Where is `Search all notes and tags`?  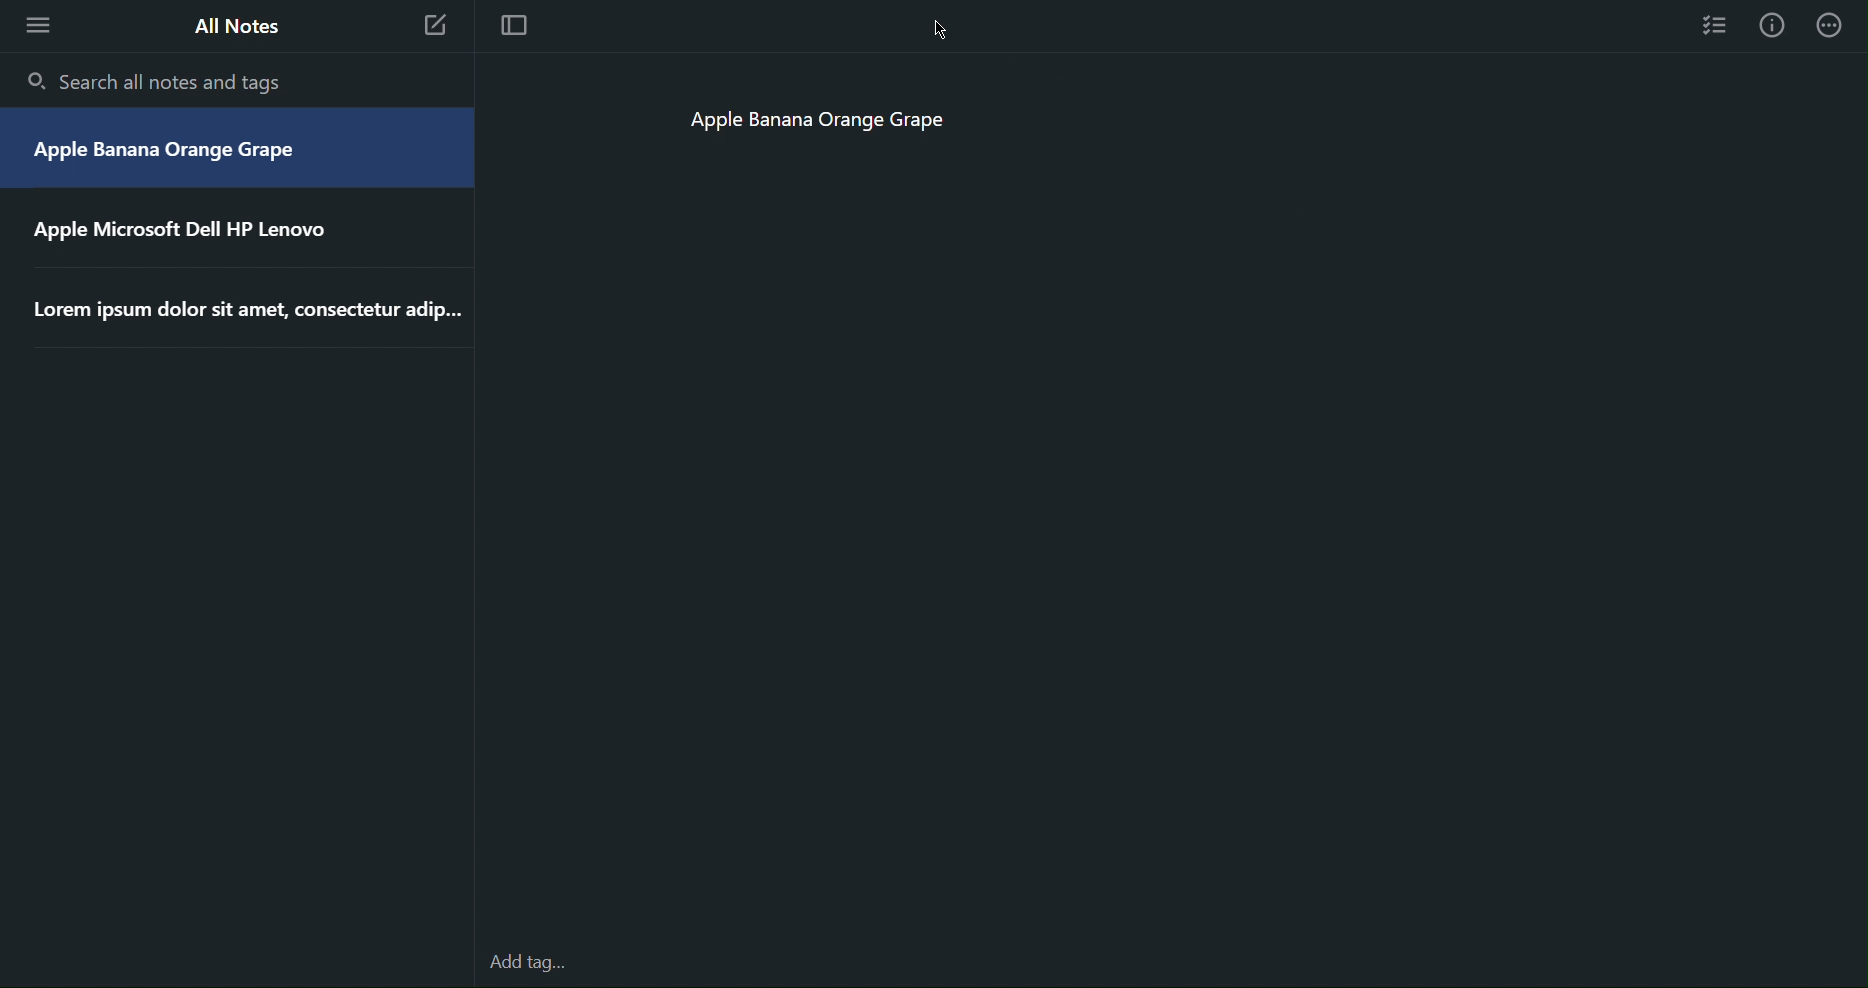
Search all notes and tags is located at coordinates (160, 81).